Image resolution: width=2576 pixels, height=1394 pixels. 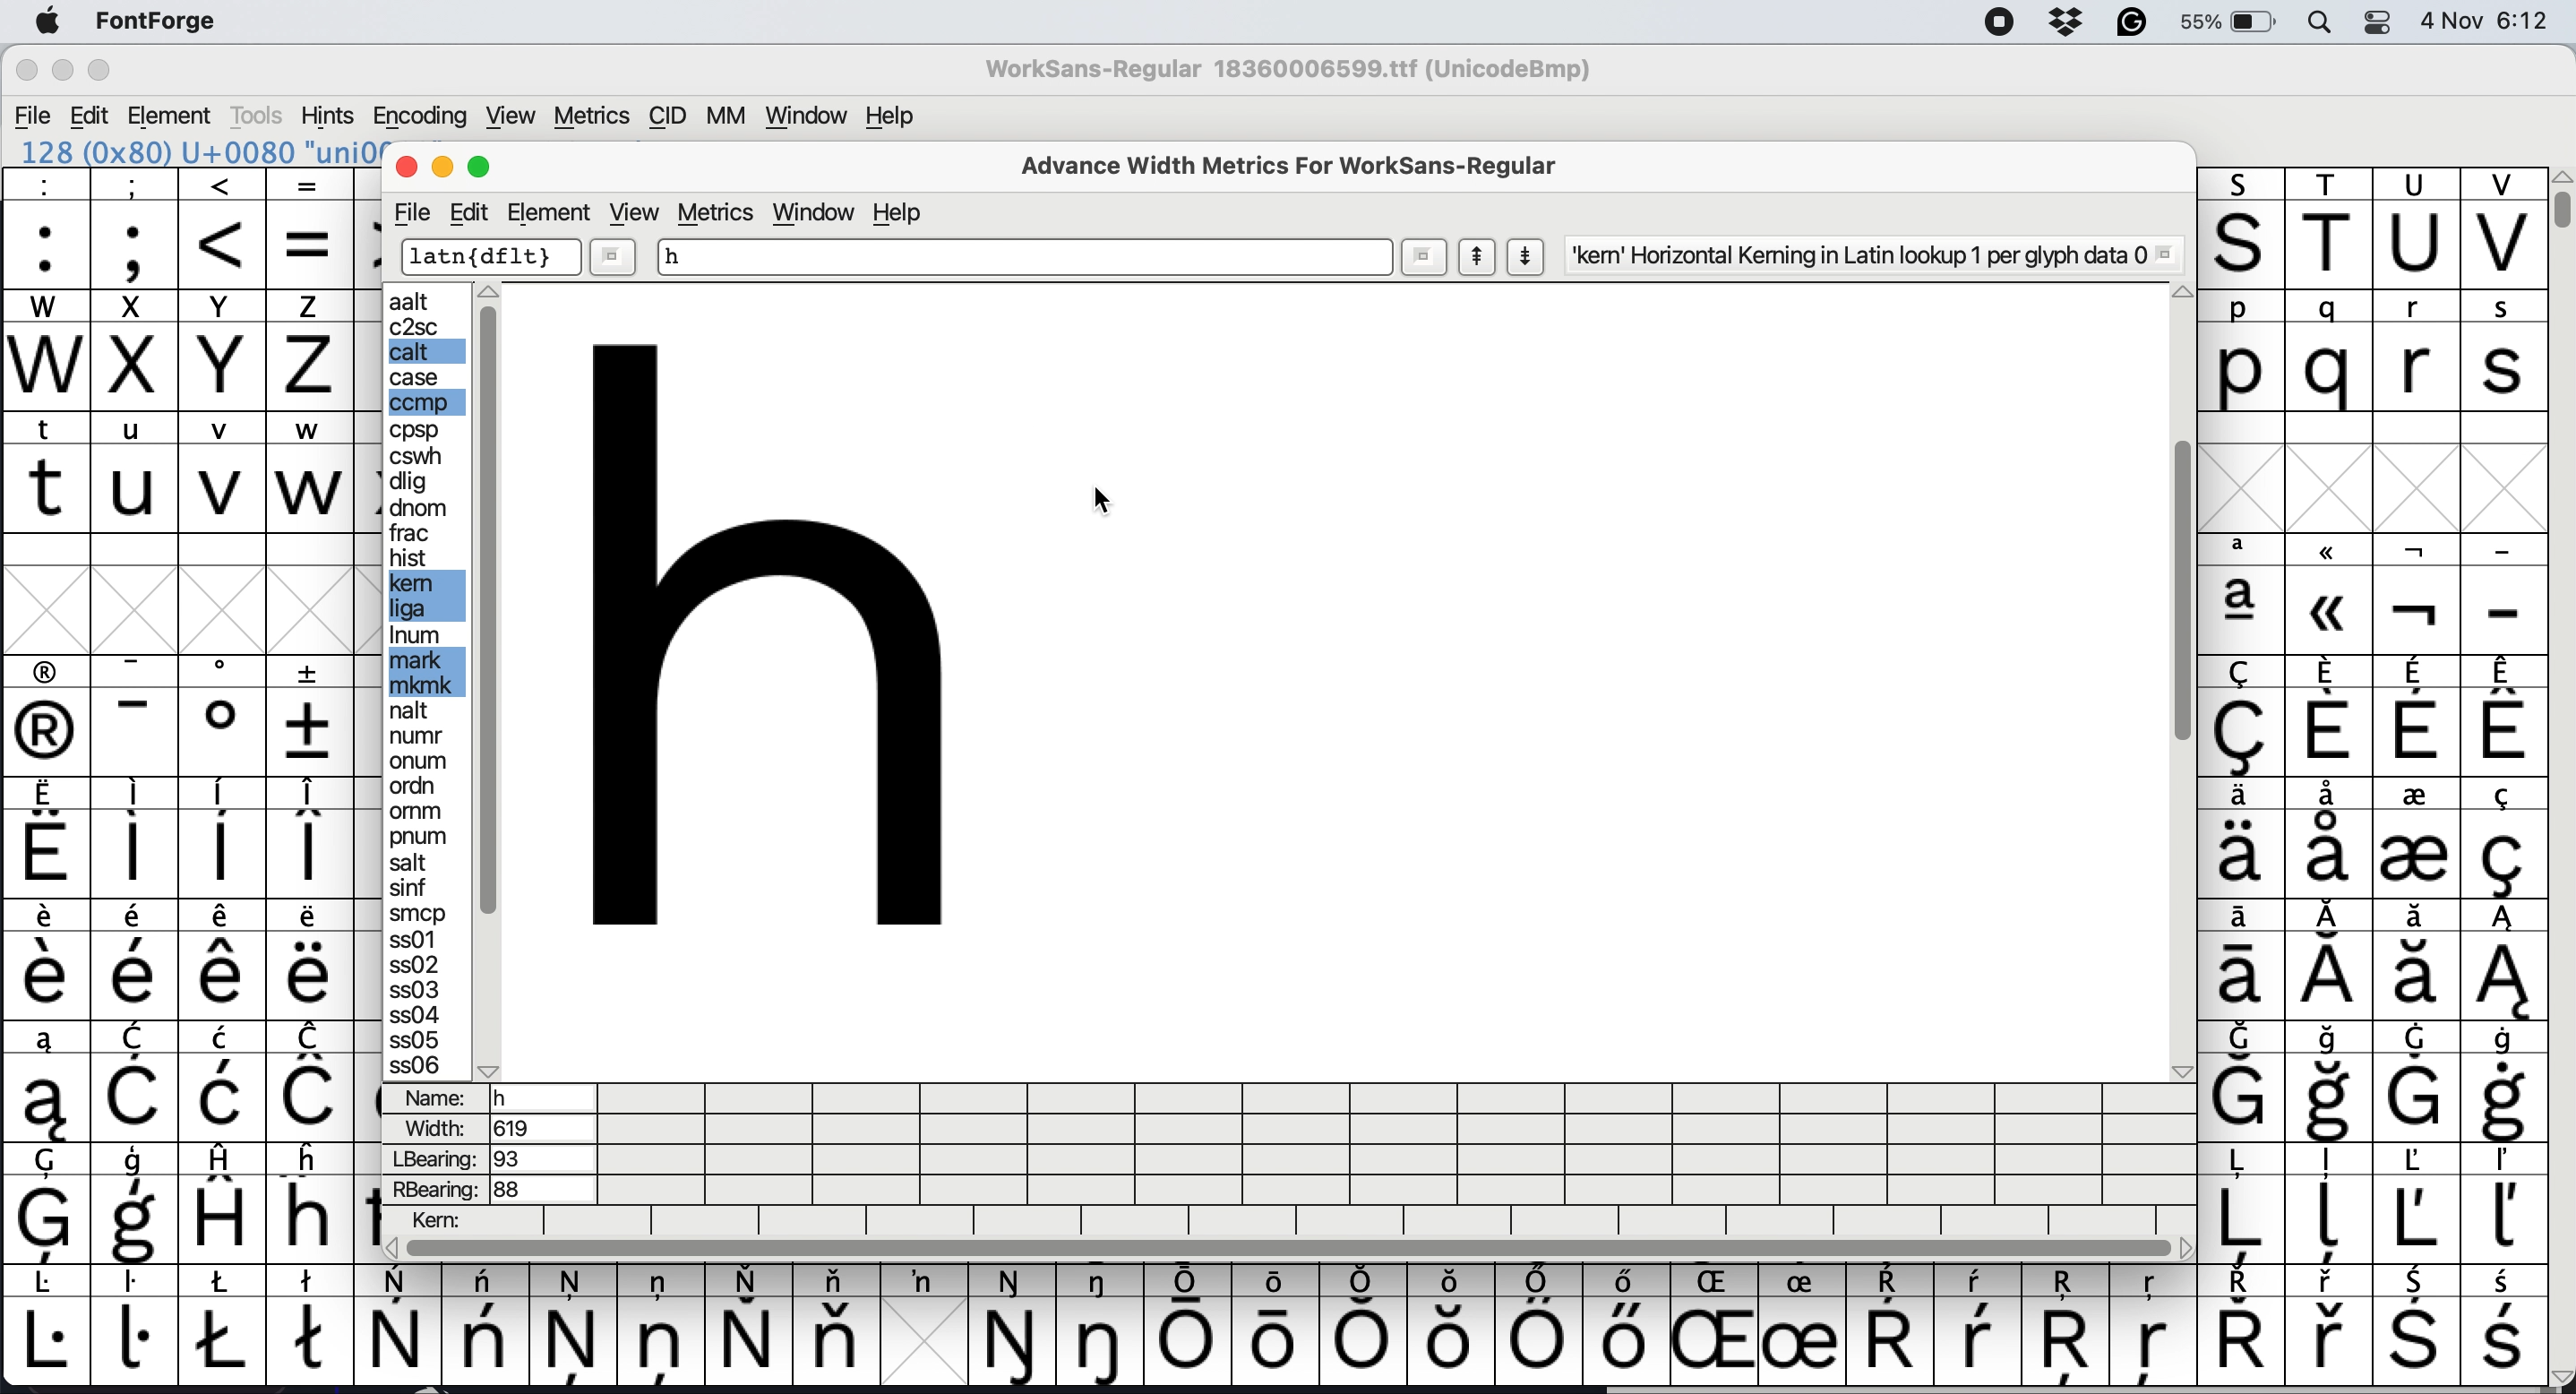 I want to click on File, so click(x=35, y=111).